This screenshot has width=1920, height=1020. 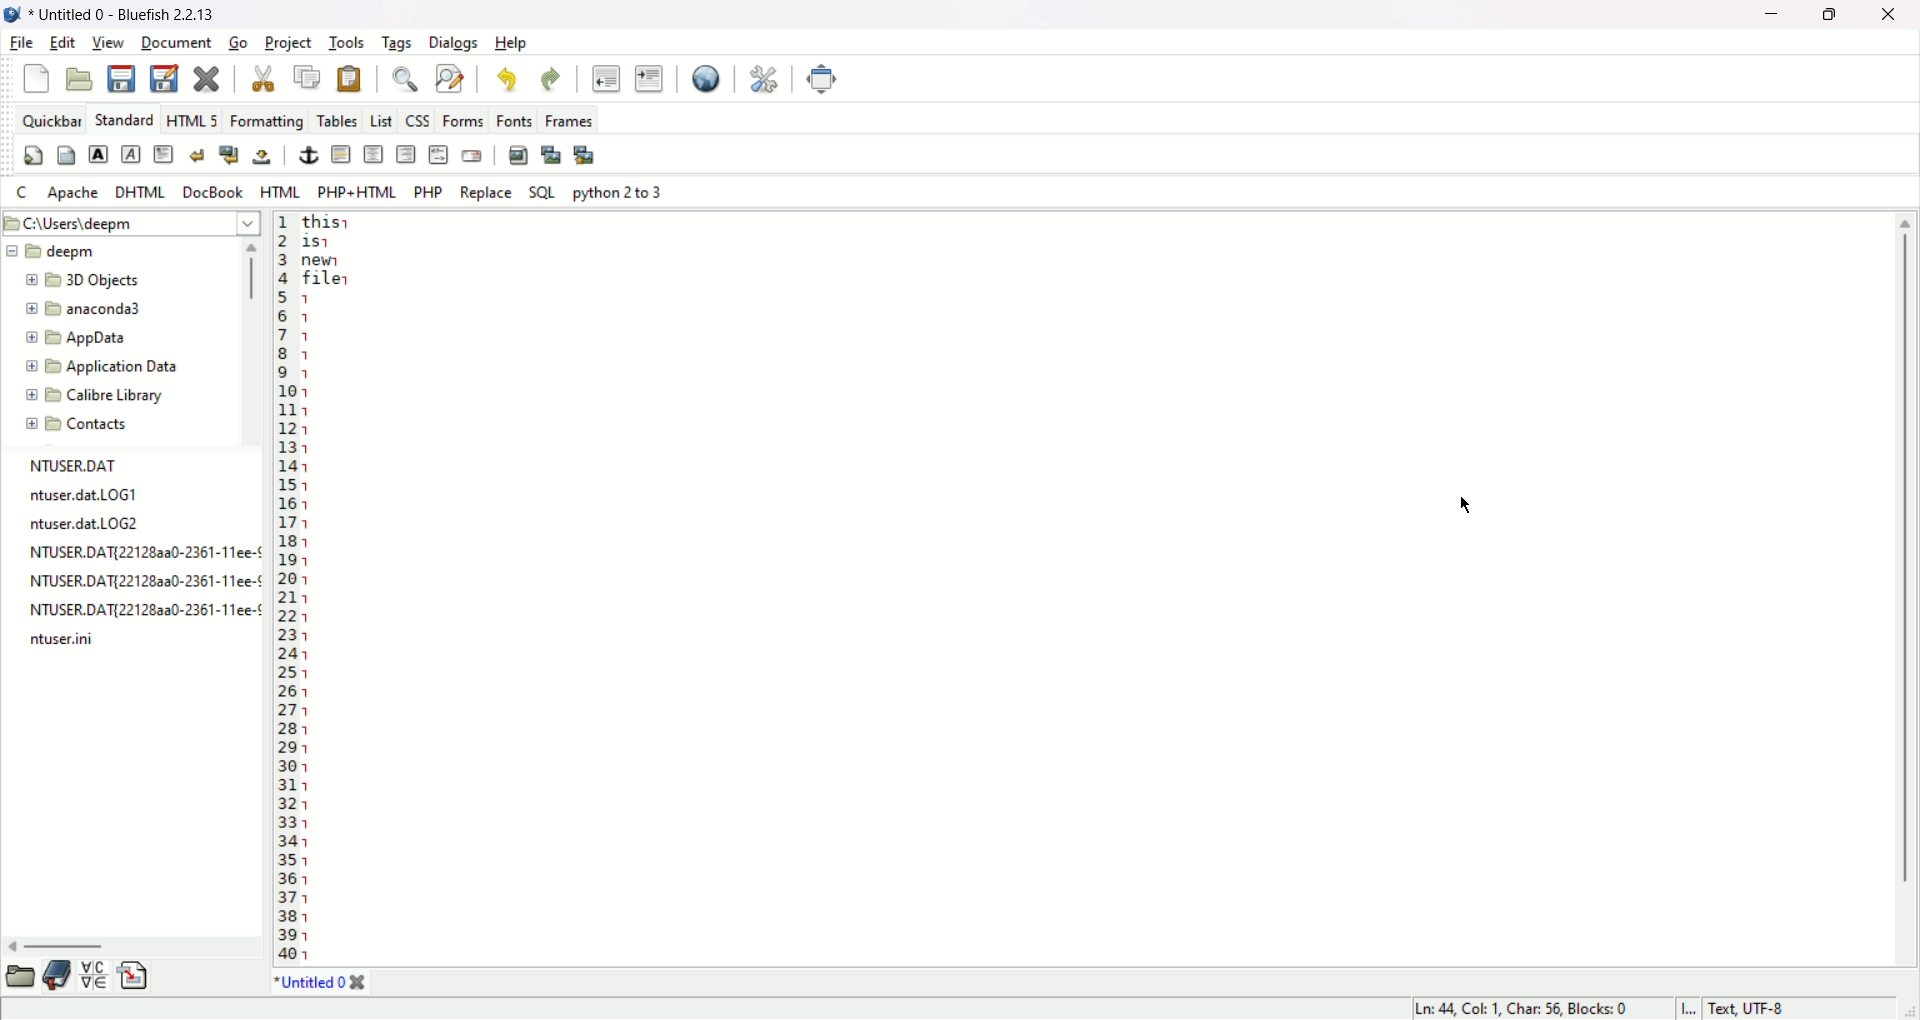 What do you see at coordinates (73, 193) in the screenshot?
I see `Apache` at bounding box center [73, 193].